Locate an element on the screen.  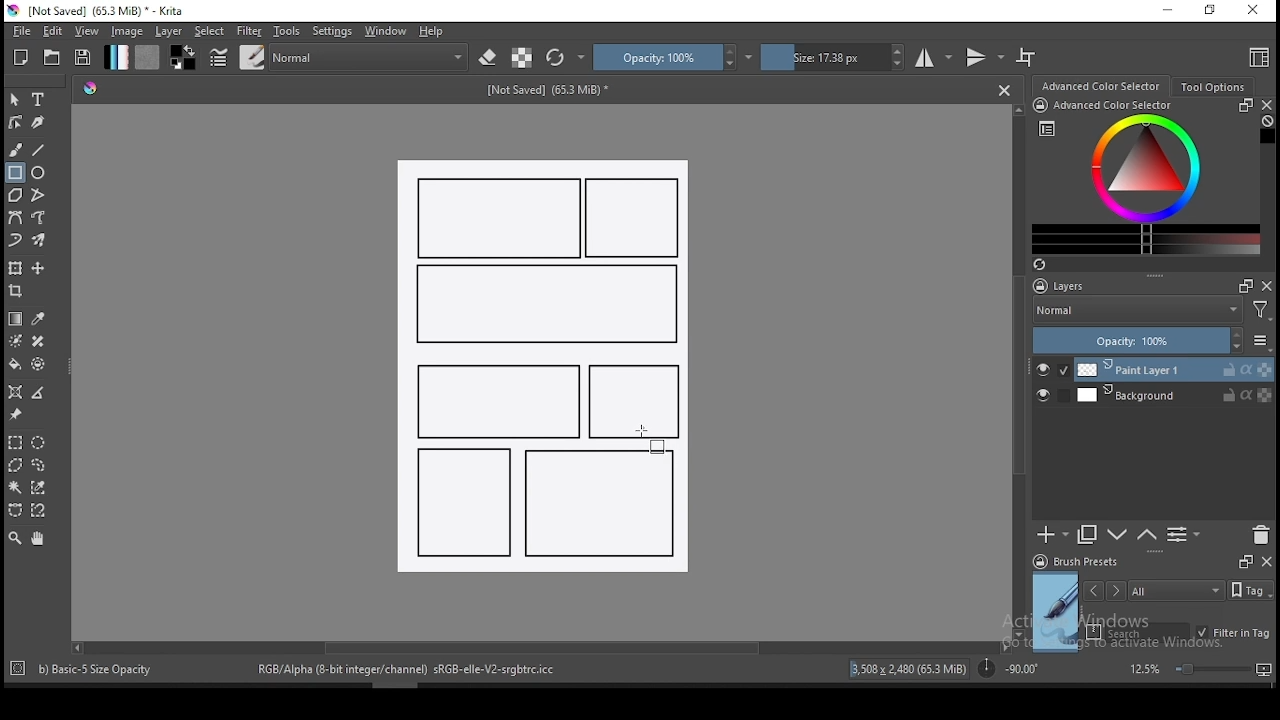
brush settings is located at coordinates (217, 57).